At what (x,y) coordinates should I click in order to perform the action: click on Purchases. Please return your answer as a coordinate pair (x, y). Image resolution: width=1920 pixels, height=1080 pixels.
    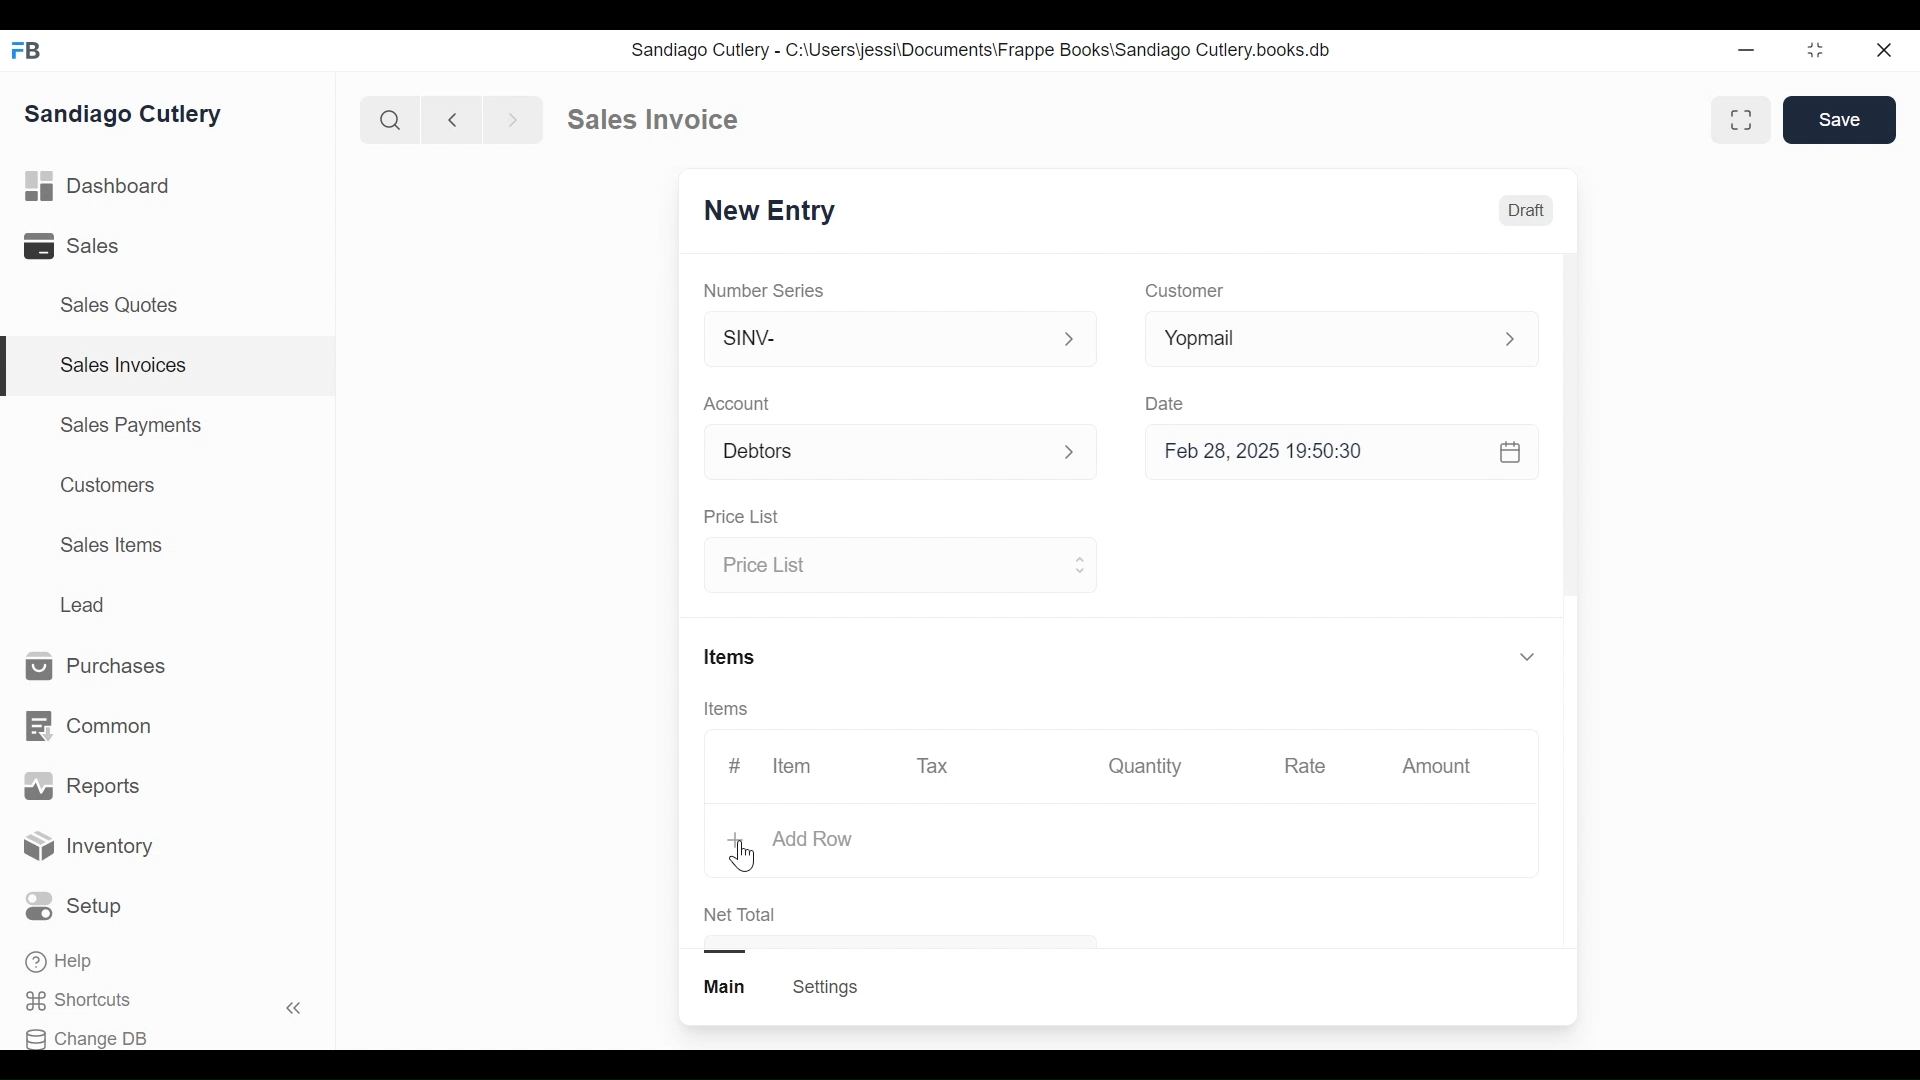
    Looking at the image, I should click on (106, 667).